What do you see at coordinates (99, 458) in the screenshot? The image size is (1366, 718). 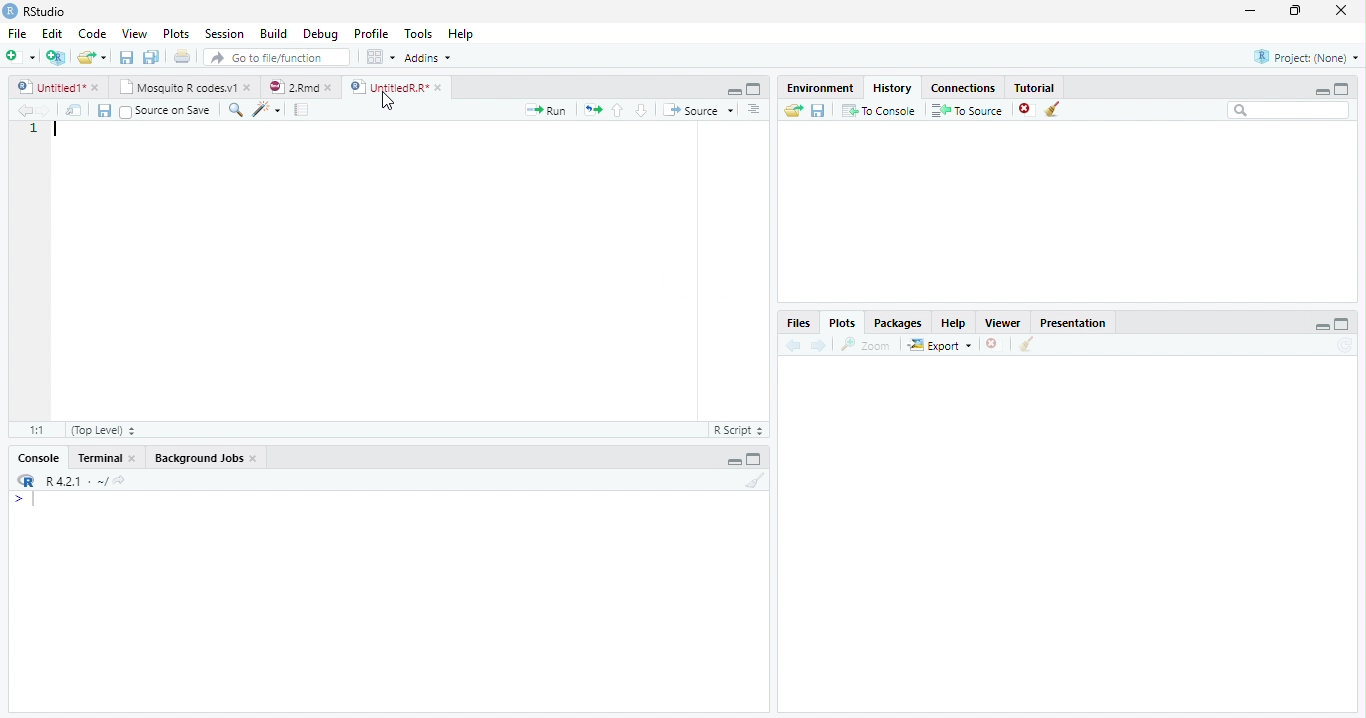 I see `Terminal` at bounding box center [99, 458].